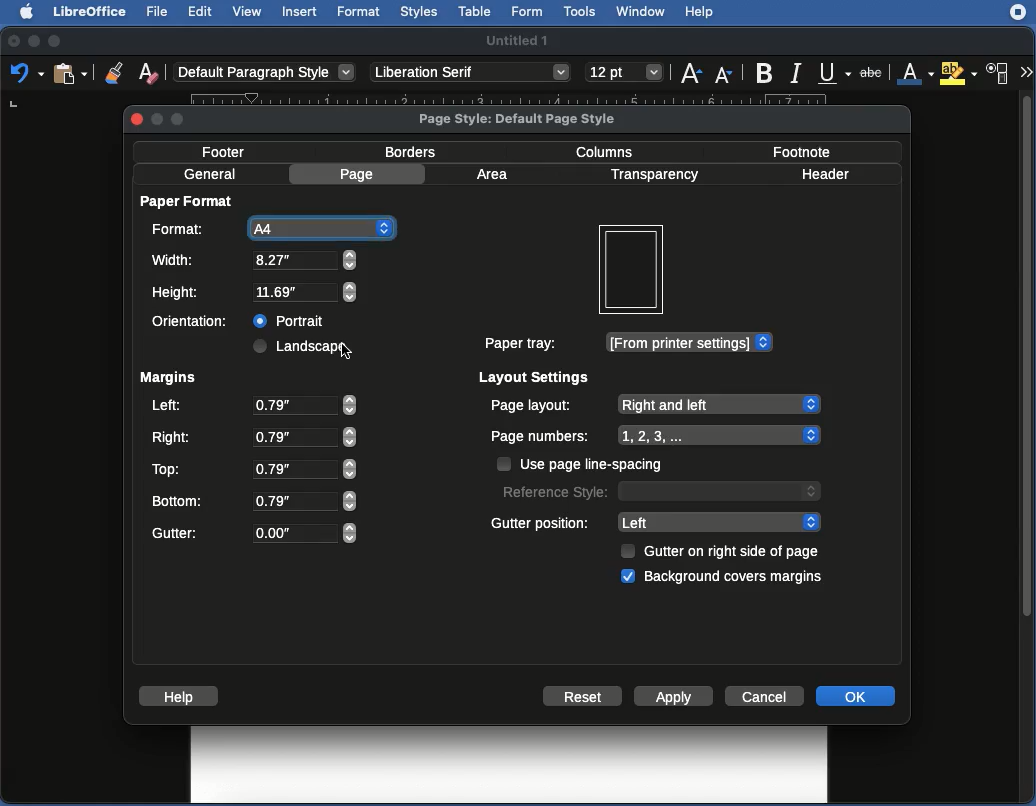 The width and height of the screenshot is (1036, 806). I want to click on Size down, so click(725, 73).